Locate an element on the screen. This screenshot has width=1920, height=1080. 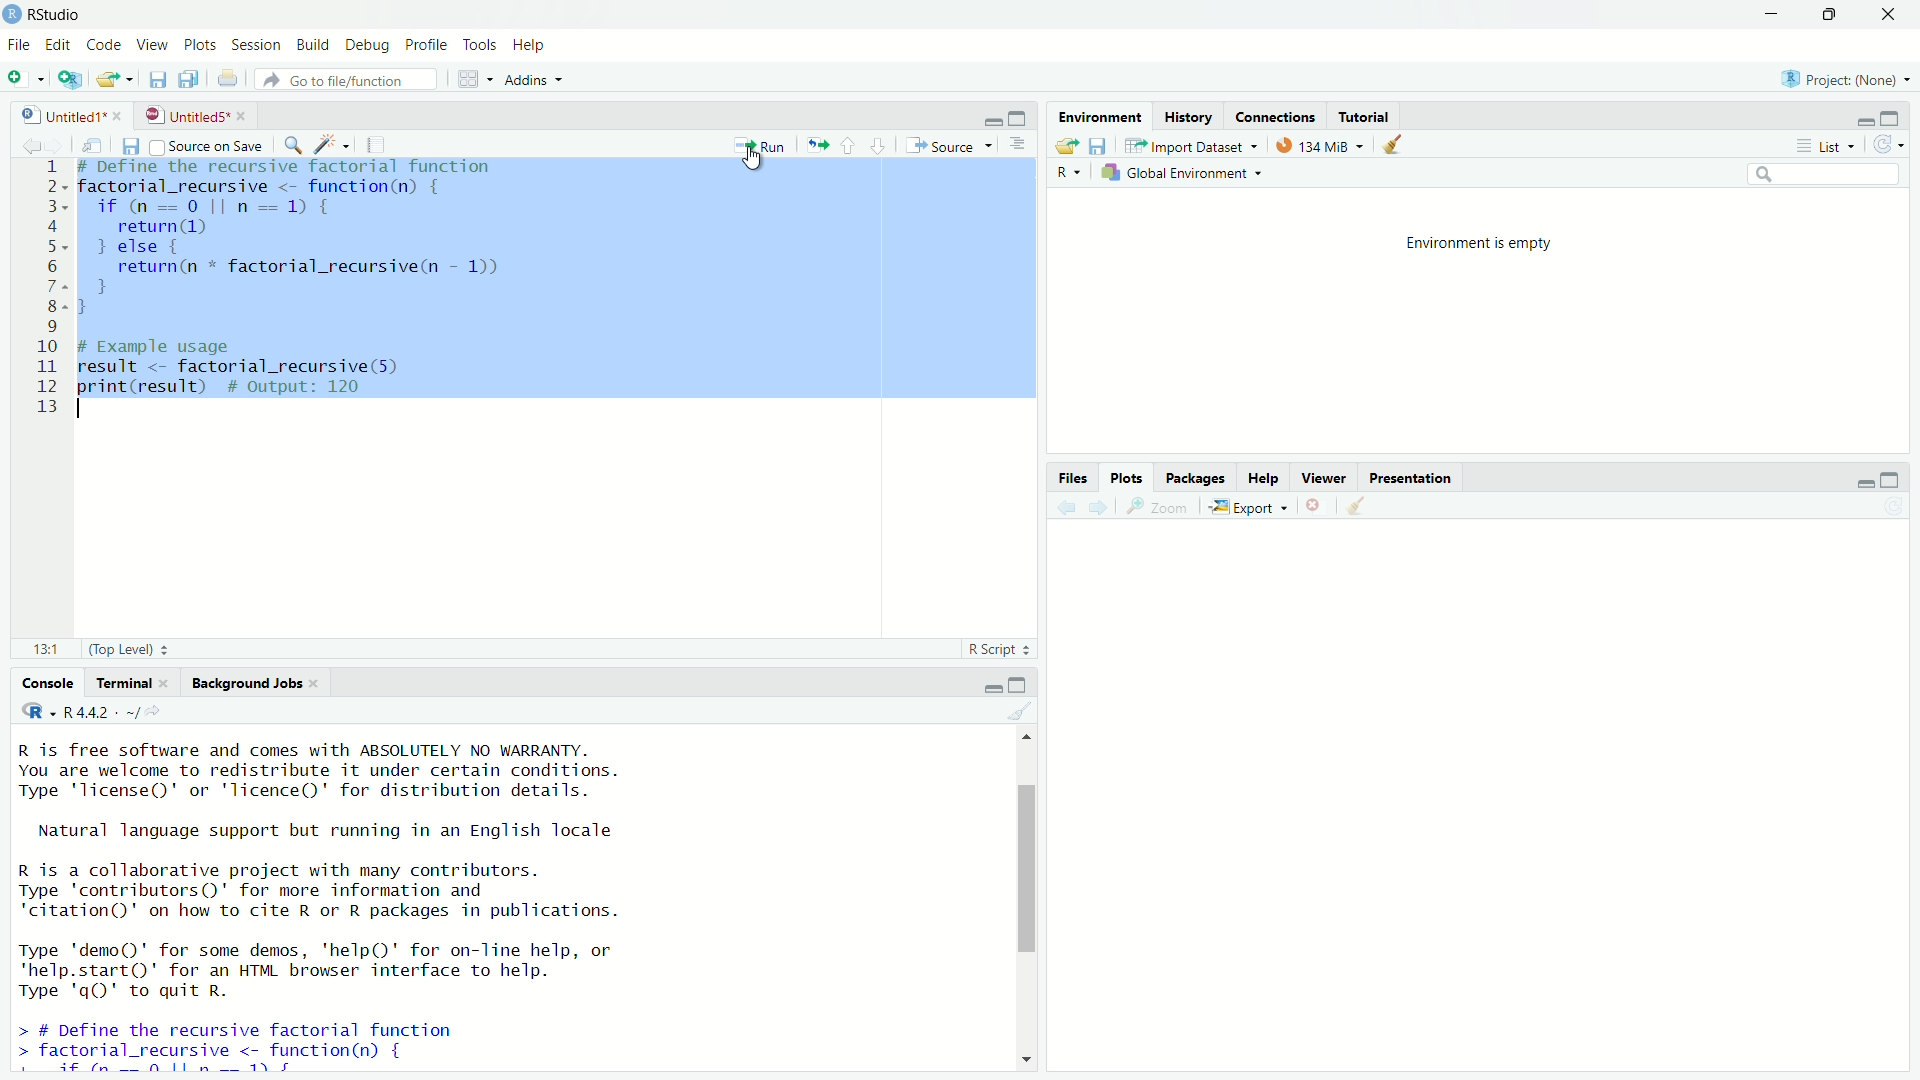
Presentation is located at coordinates (1412, 476).